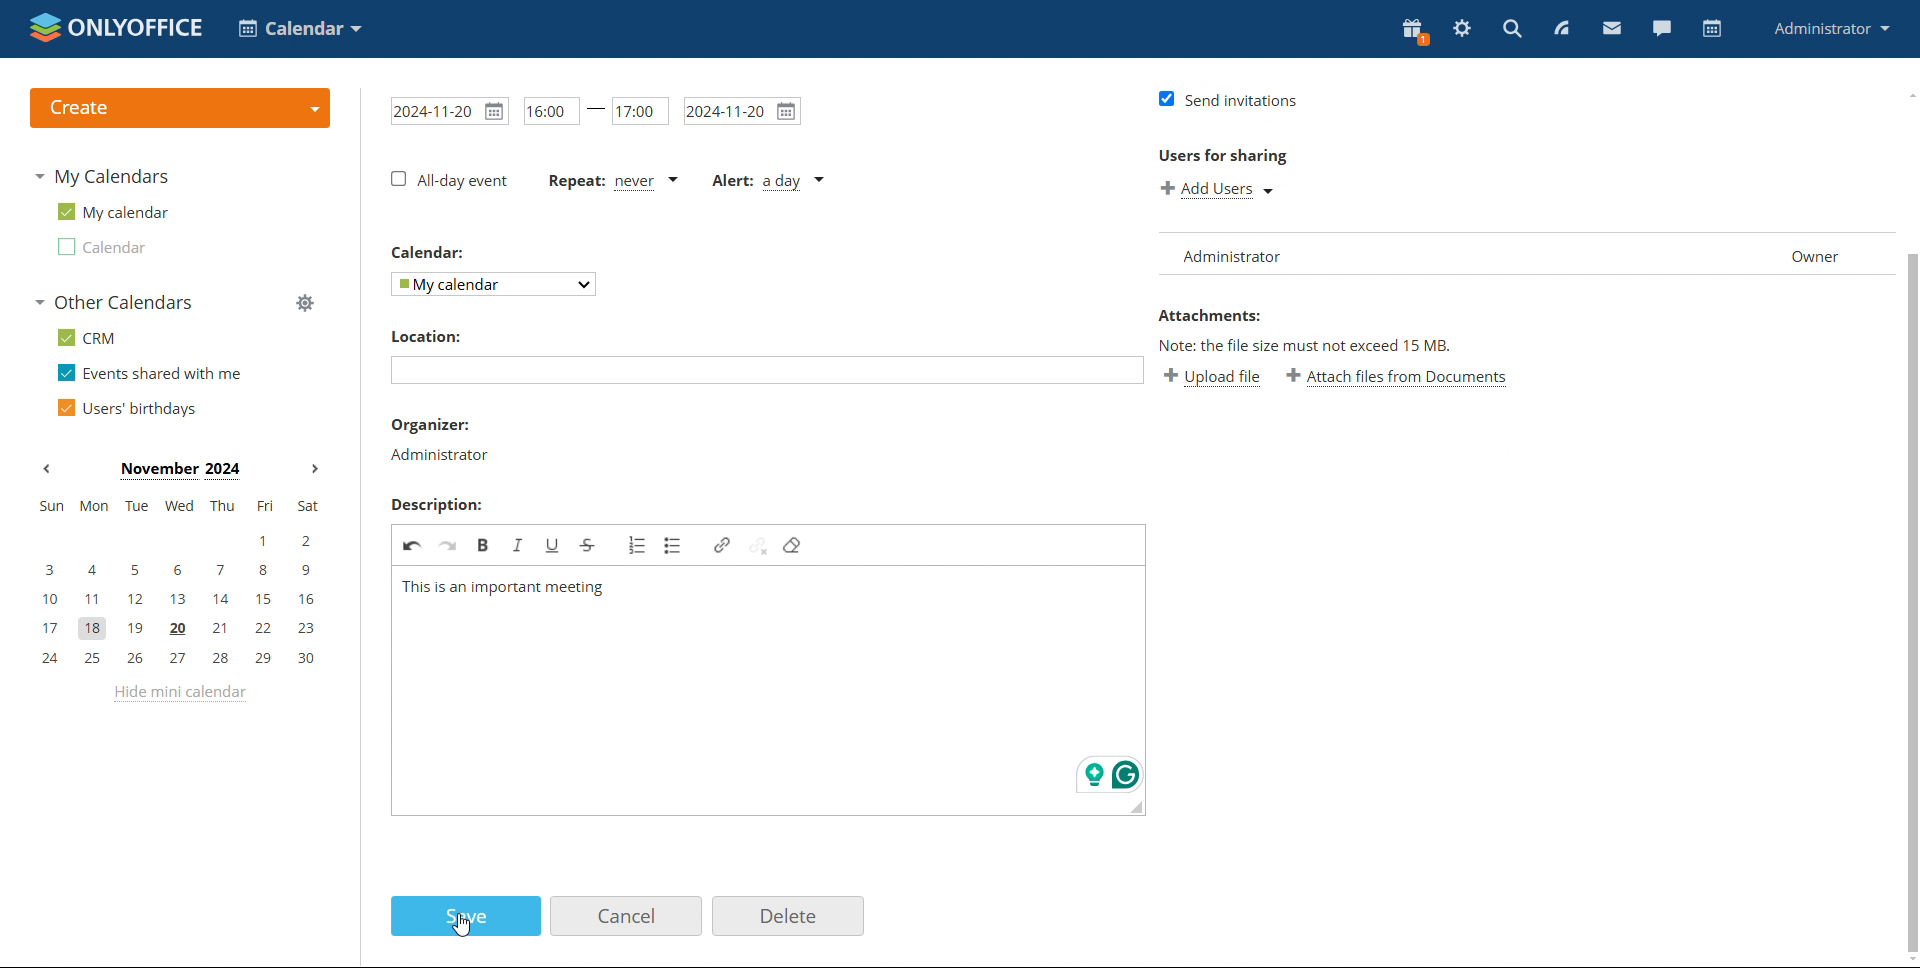 Image resolution: width=1920 pixels, height=968 pixels. What do you see at coordinates (180, 471) in the screenshot?
I see `month on display` at bounding box center [180, 471].